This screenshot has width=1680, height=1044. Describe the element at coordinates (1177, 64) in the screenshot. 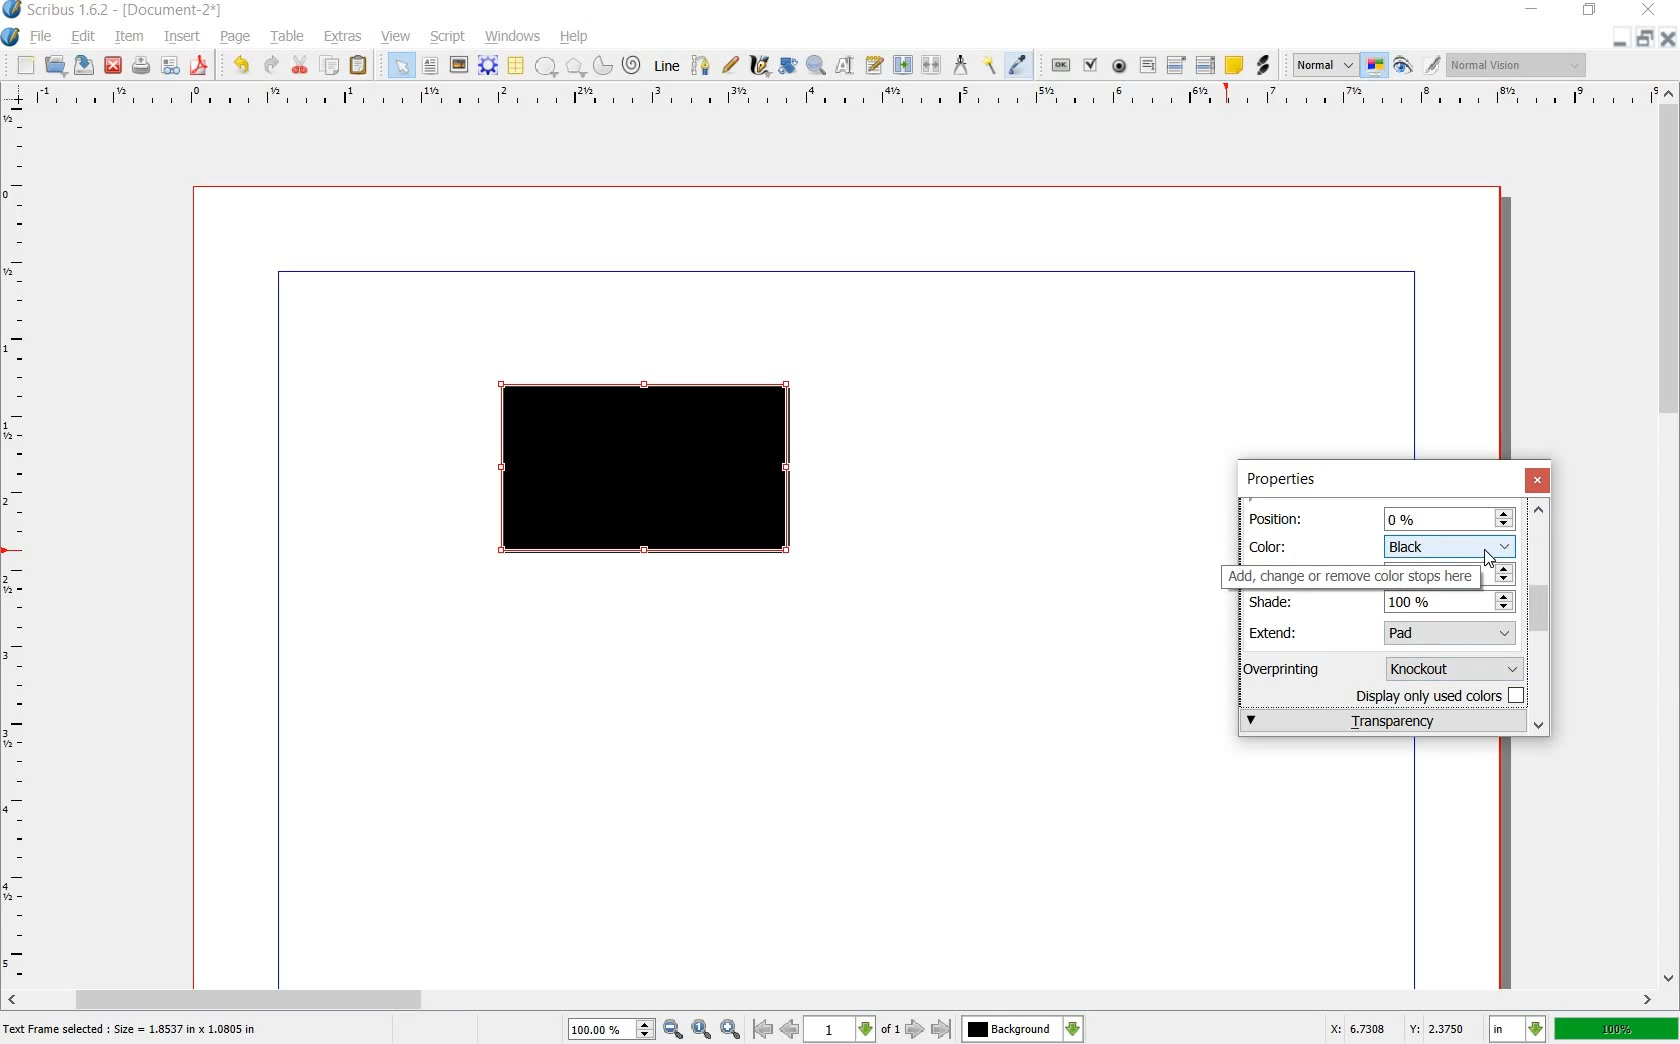

I see `pdf combo box` at that location.